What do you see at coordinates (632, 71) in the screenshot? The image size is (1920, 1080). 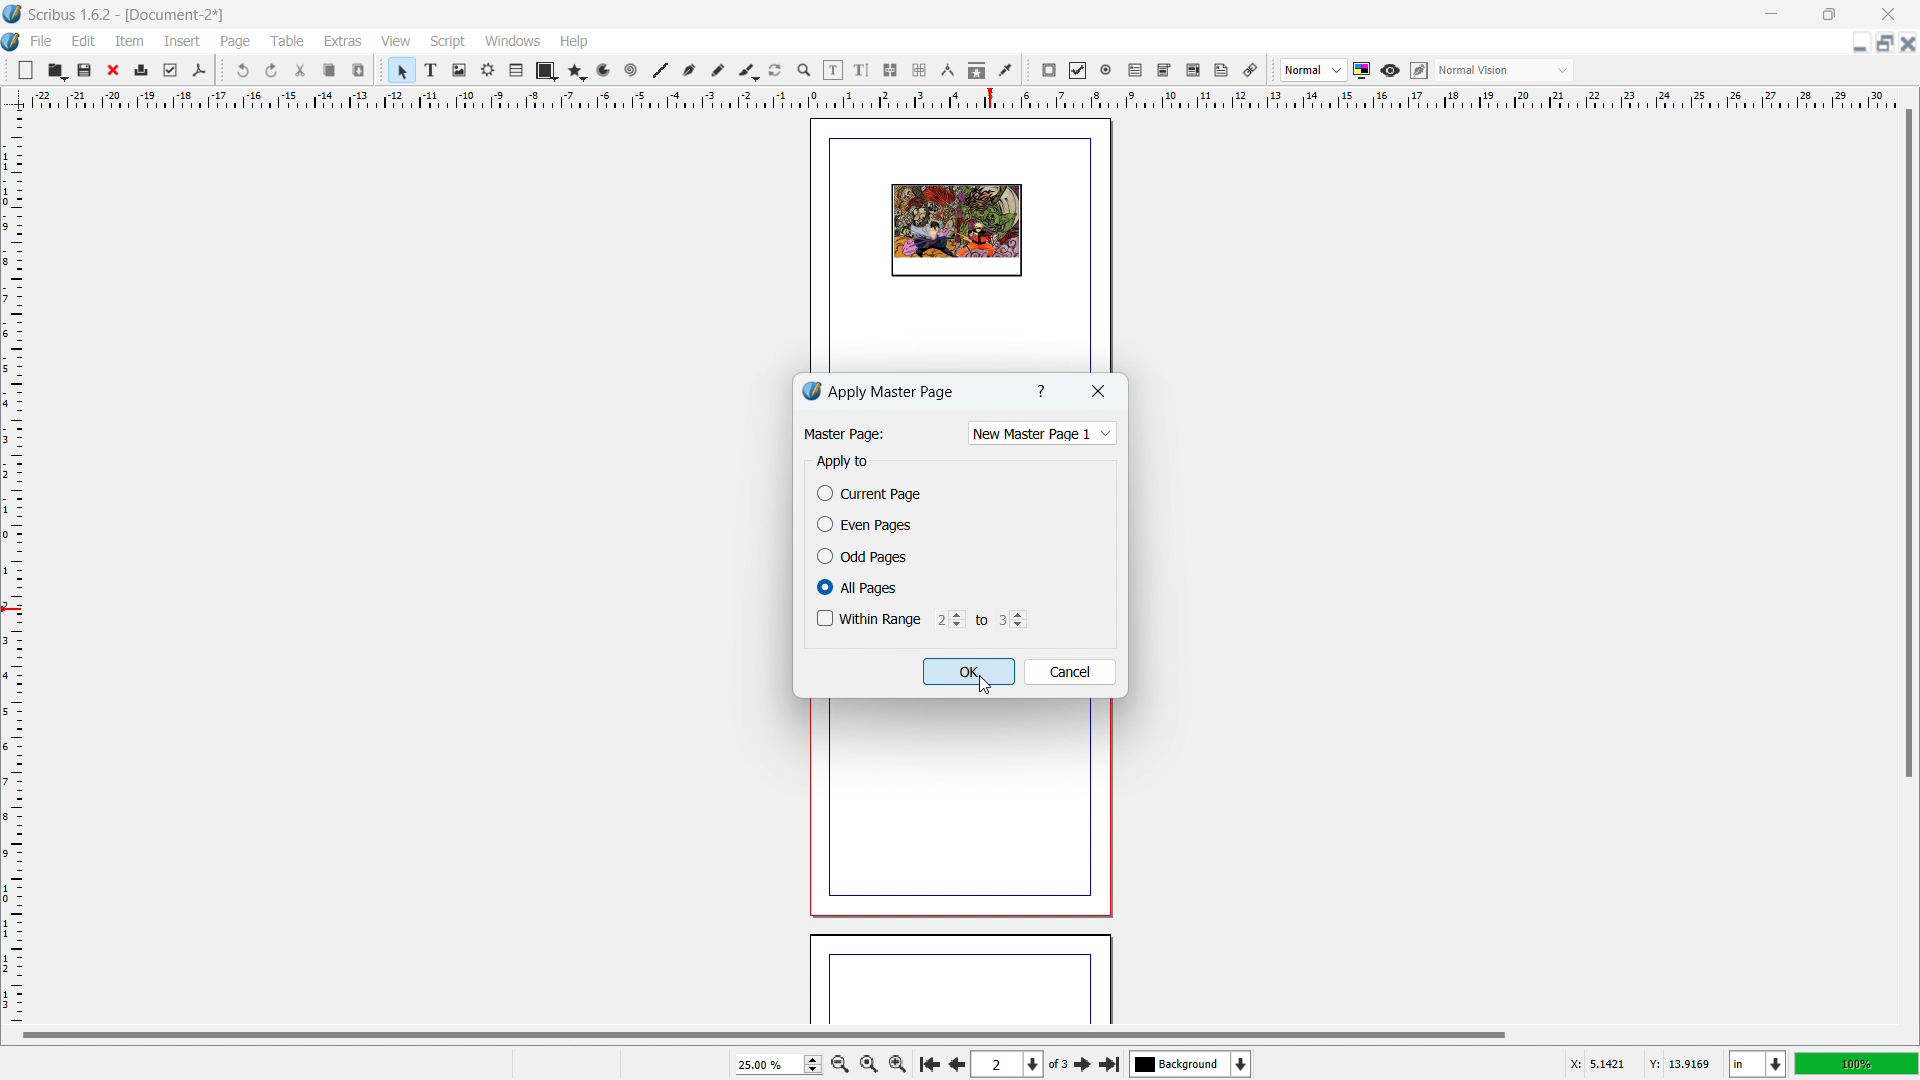 I see `spirals` at bounding box center [632, 71].